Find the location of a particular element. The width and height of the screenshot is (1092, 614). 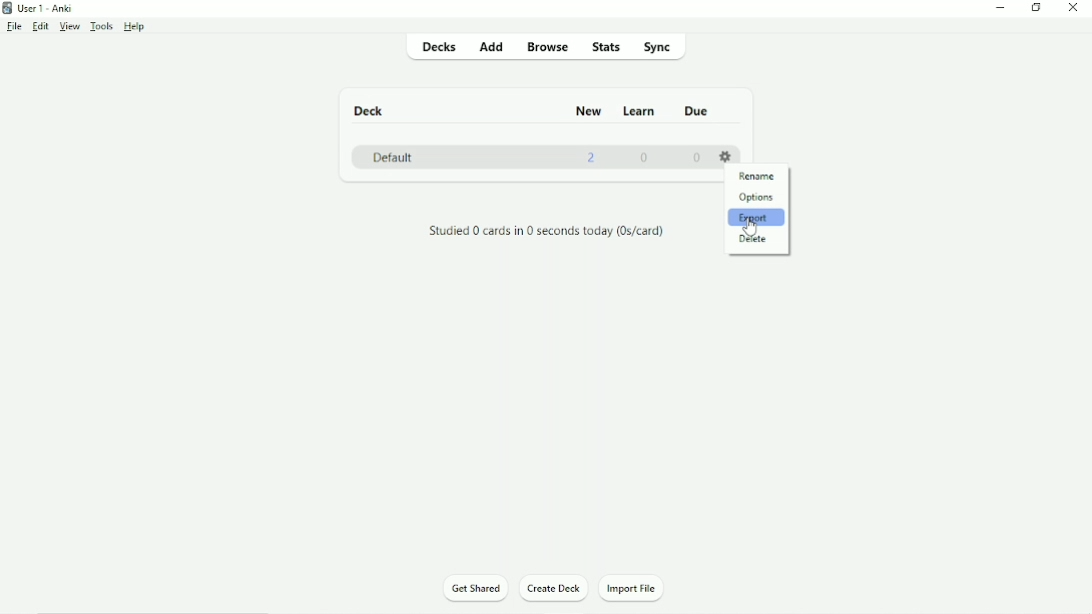

Import File is located at coordinates (631, 588).